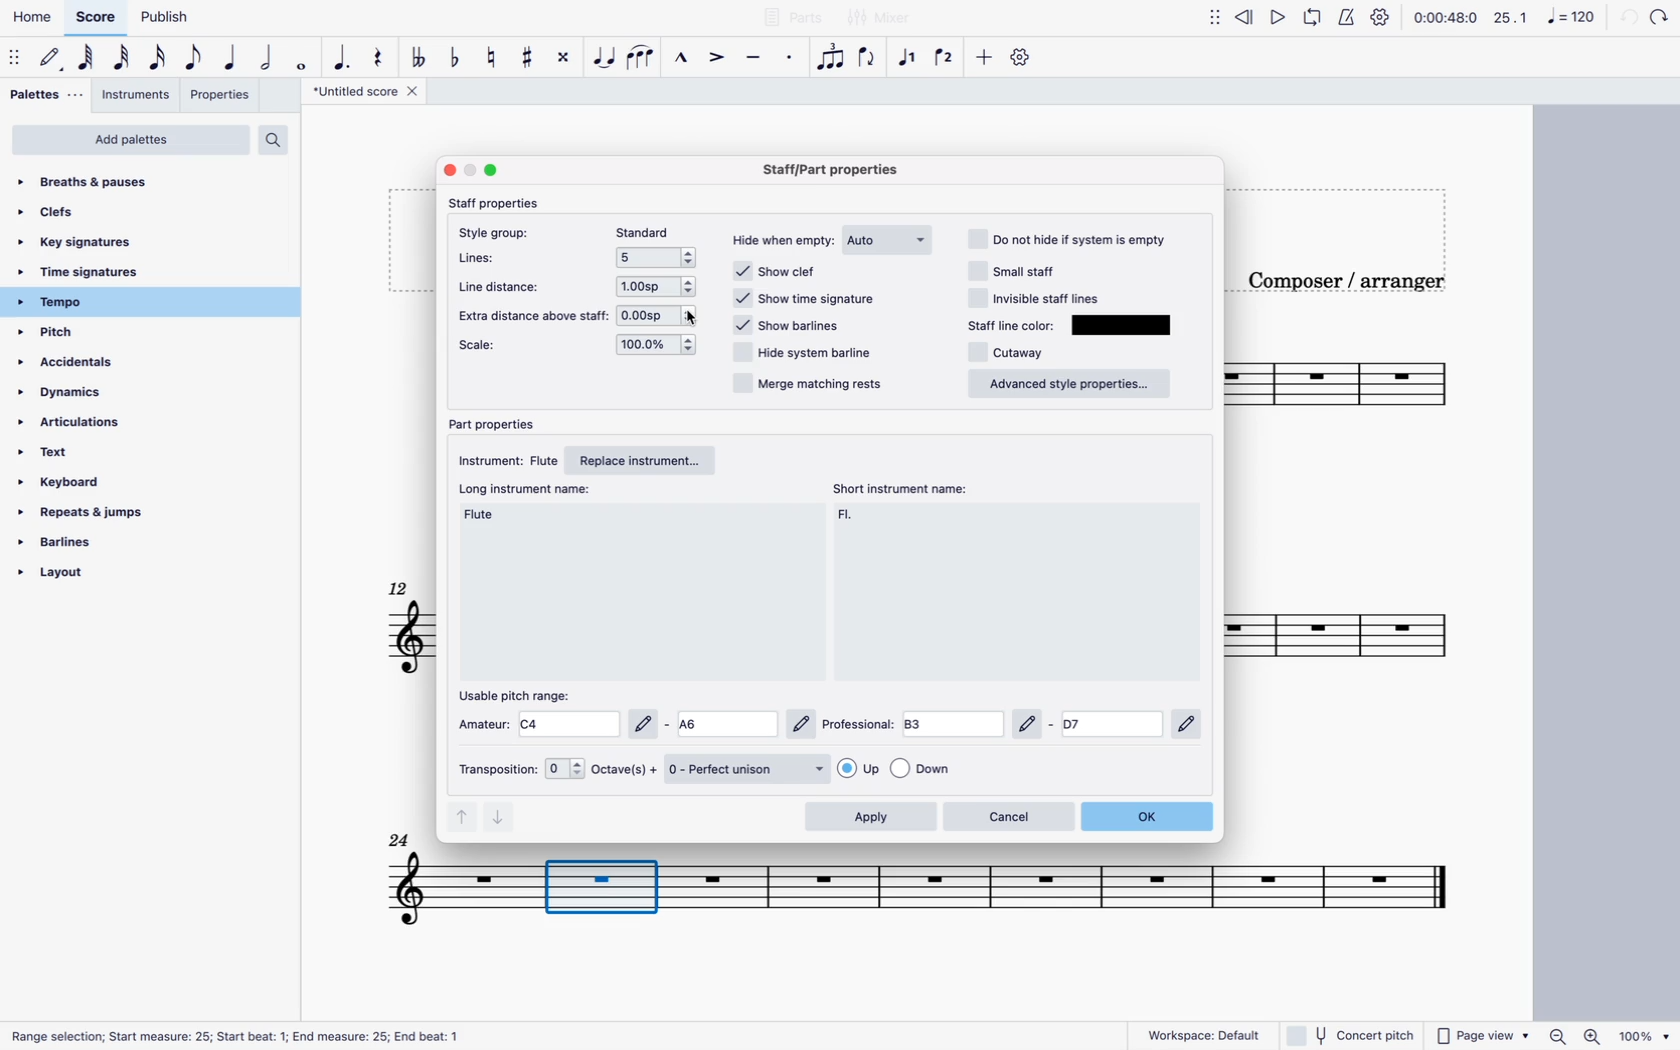 The width and height of the screenshot is (1680, 1050). What do you see at coordinates (879, 19) in the screenshot?
I see `mixer` at bounding box center [879, 19].